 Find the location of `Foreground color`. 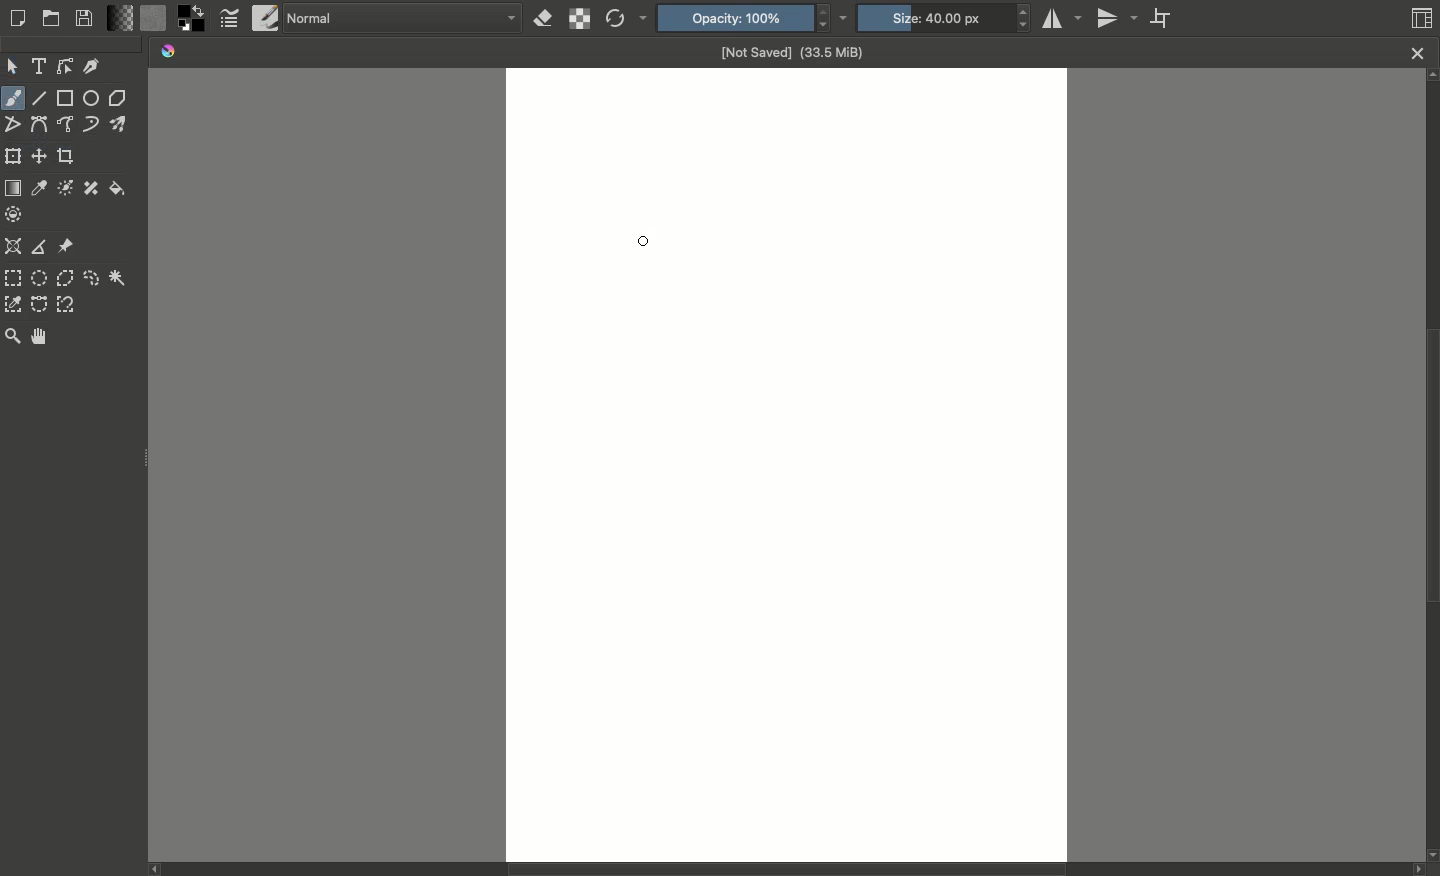

Foreground color is located at coordinates (190, 19).